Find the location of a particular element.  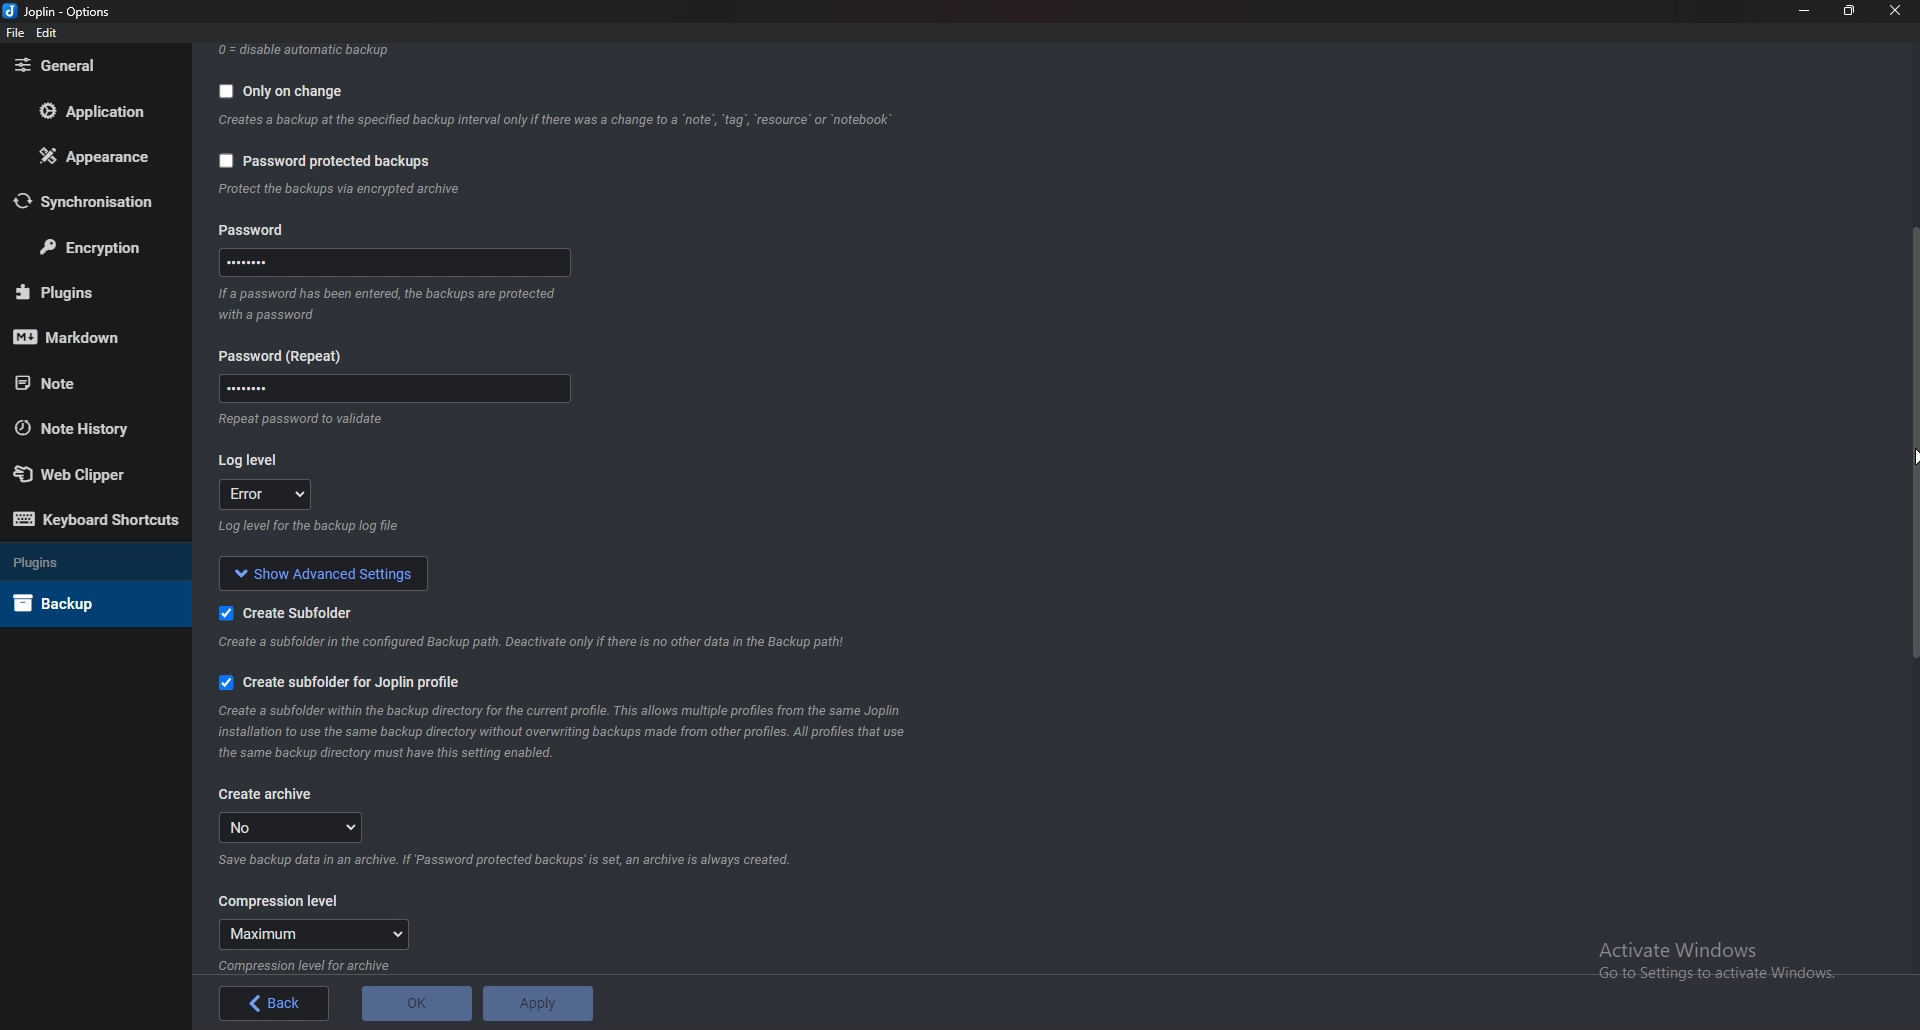

Synchronization is located at coordinates (95, 201).